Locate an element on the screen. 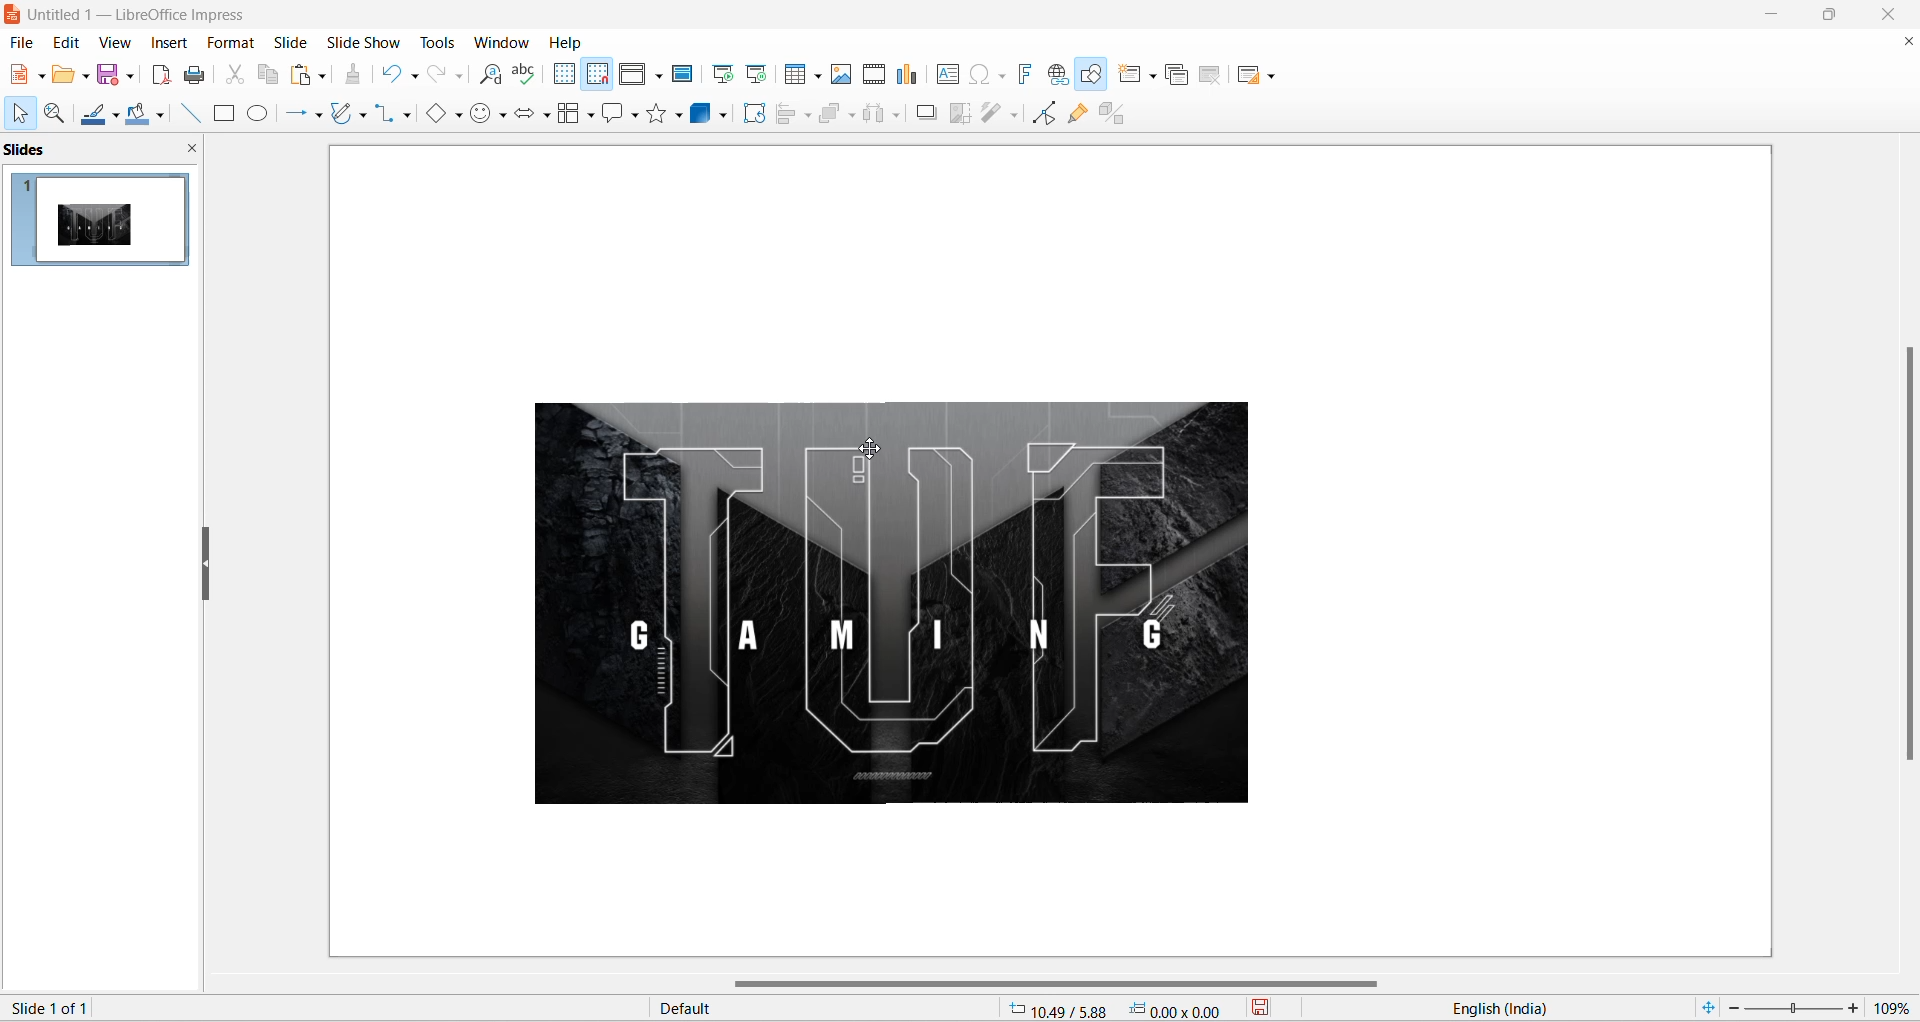 The height and width of the screenshot is (1022, 1920). redo options is located at coordinates (461, 77).